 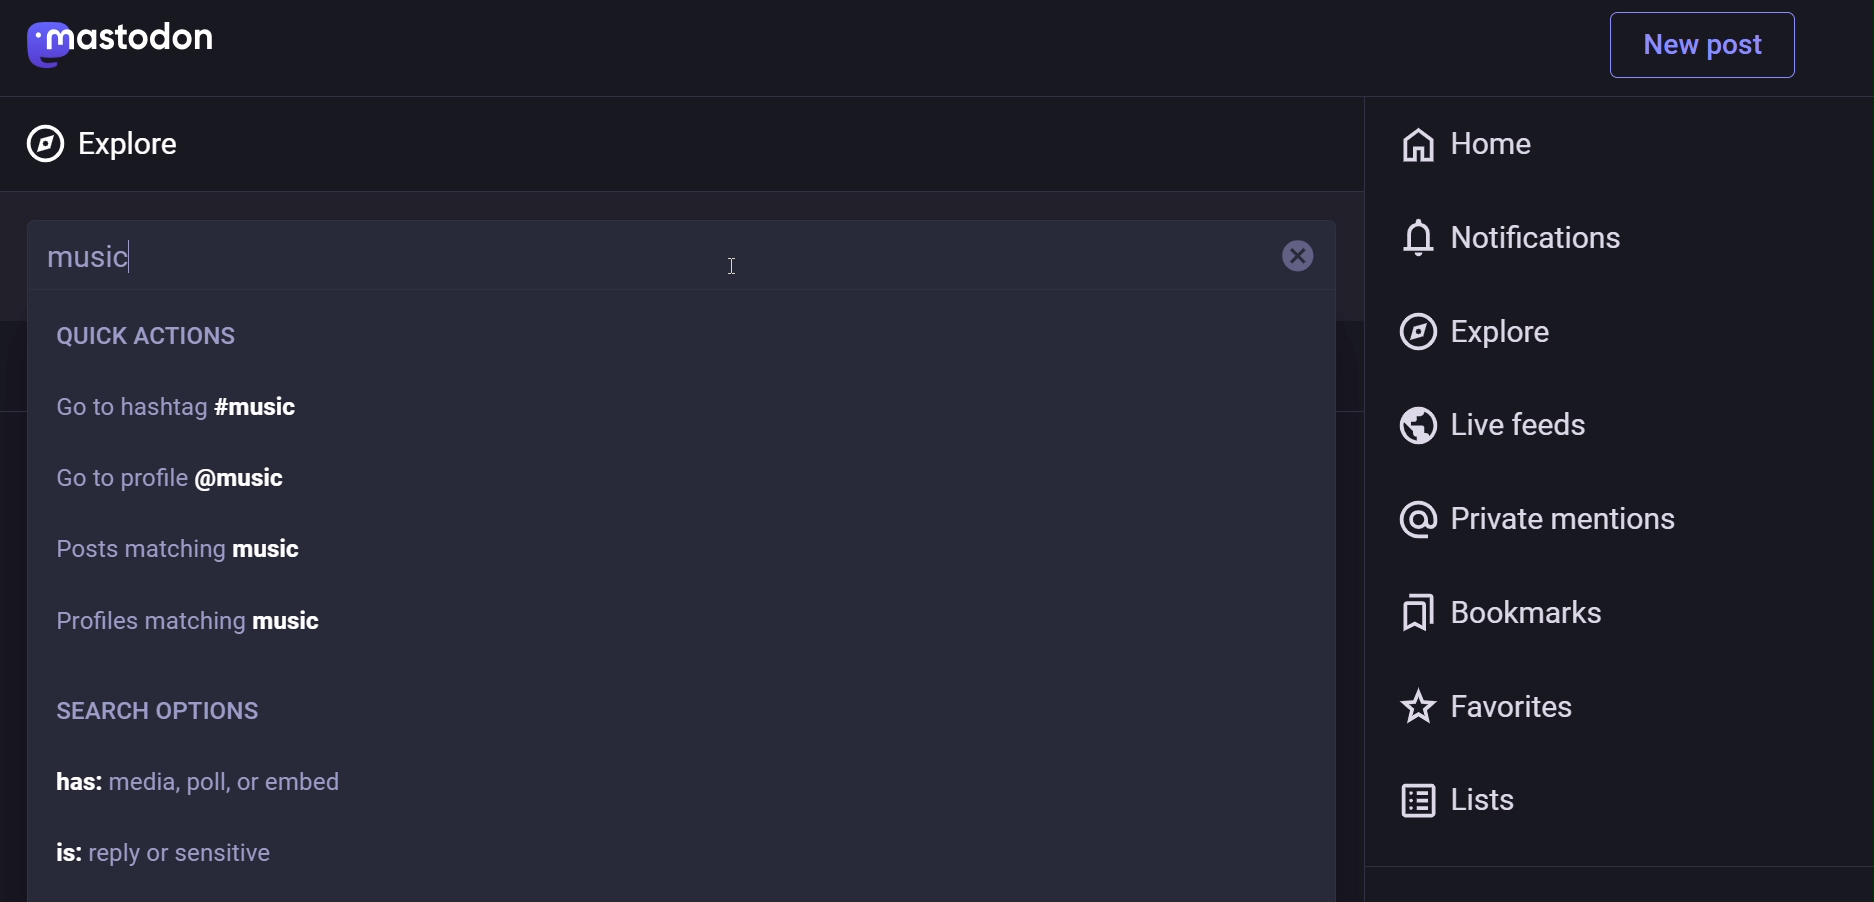 I want to click on private mention, so click(x=1534, y=518).